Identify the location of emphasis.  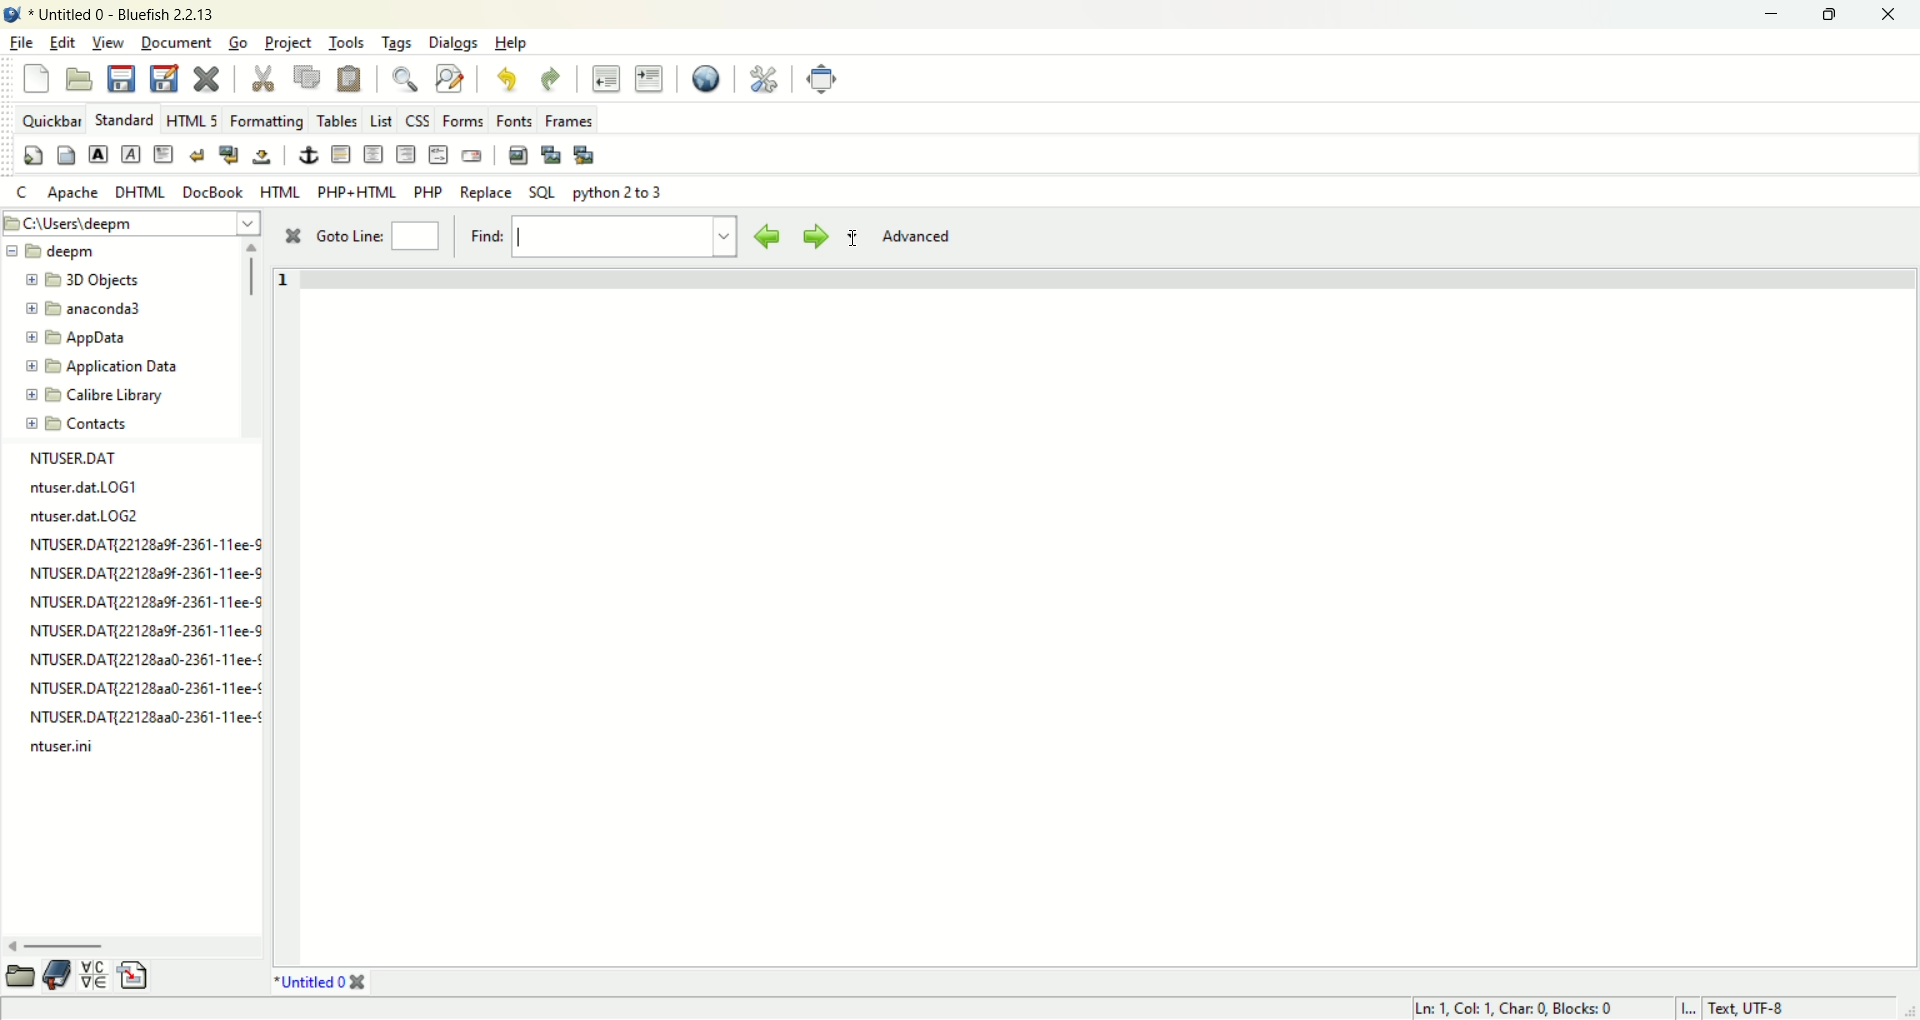
(131, 155).